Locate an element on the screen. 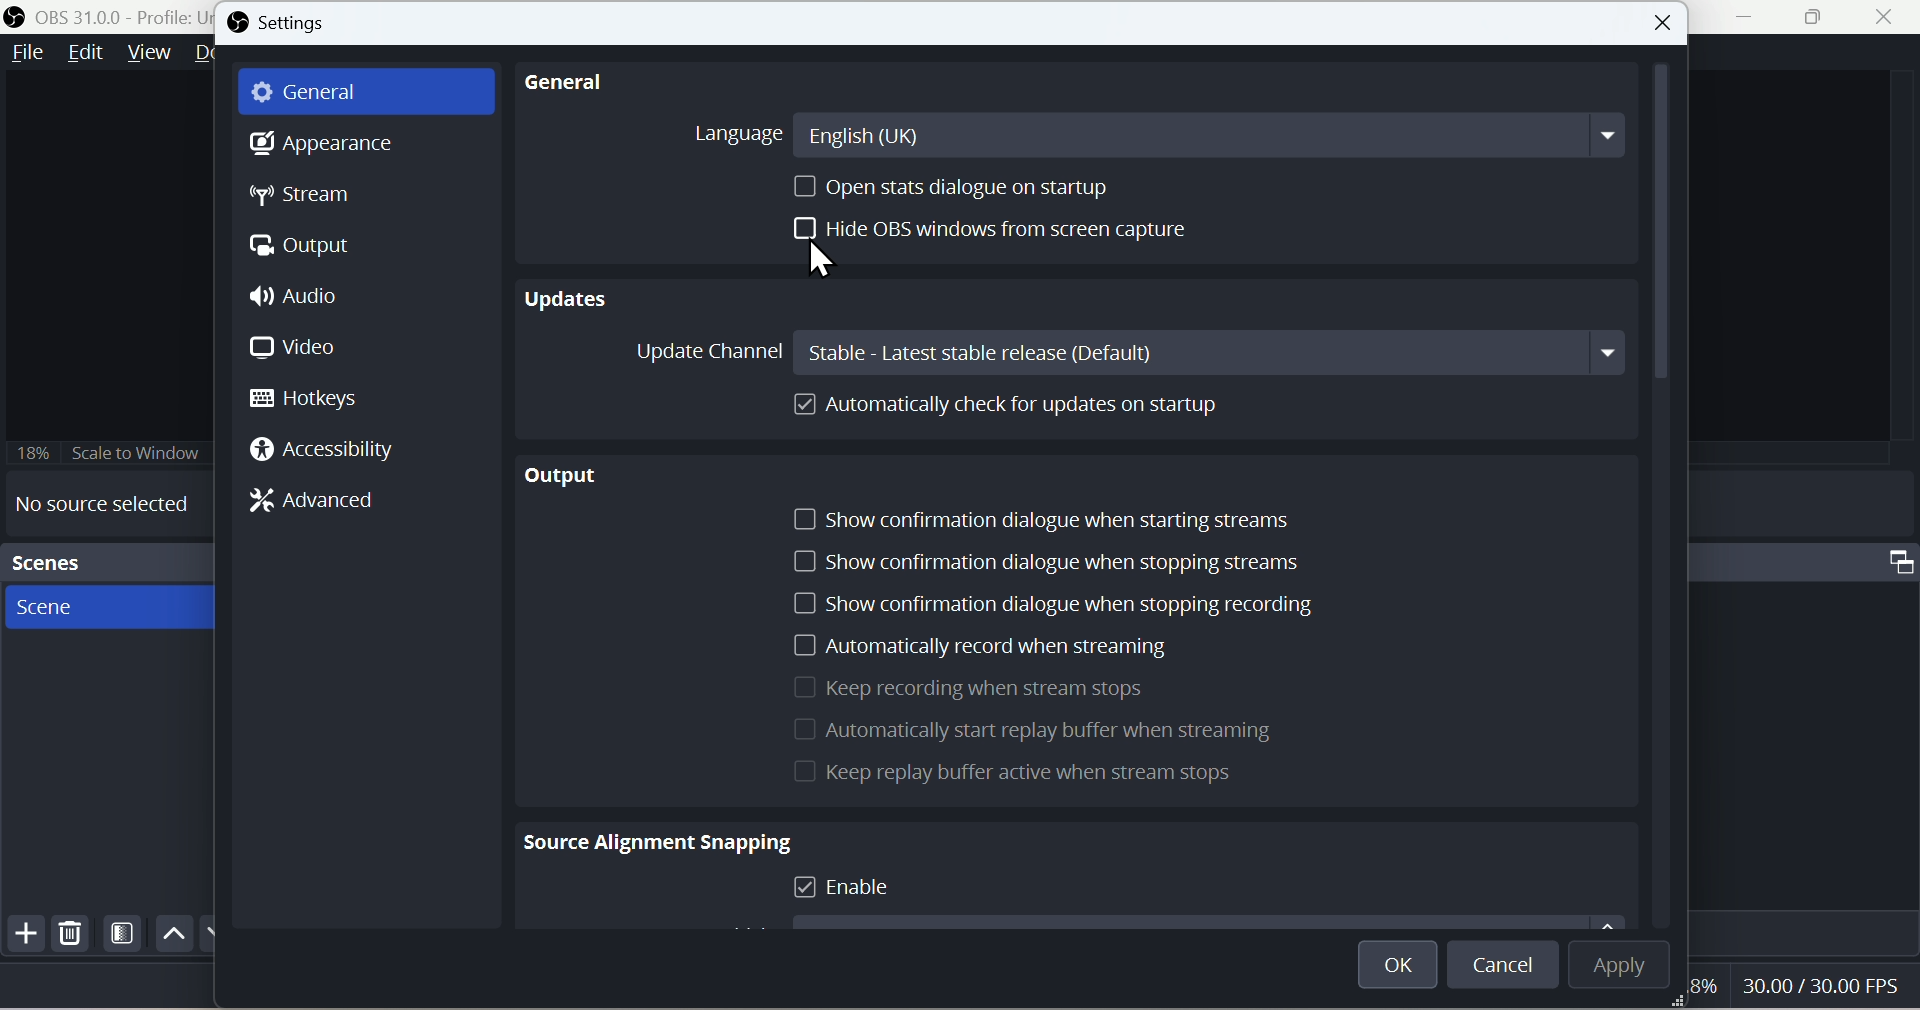 Image resolution: width=1920 pixels, height=1010 pixels. Cancel is located at coordinates (1504, 967).